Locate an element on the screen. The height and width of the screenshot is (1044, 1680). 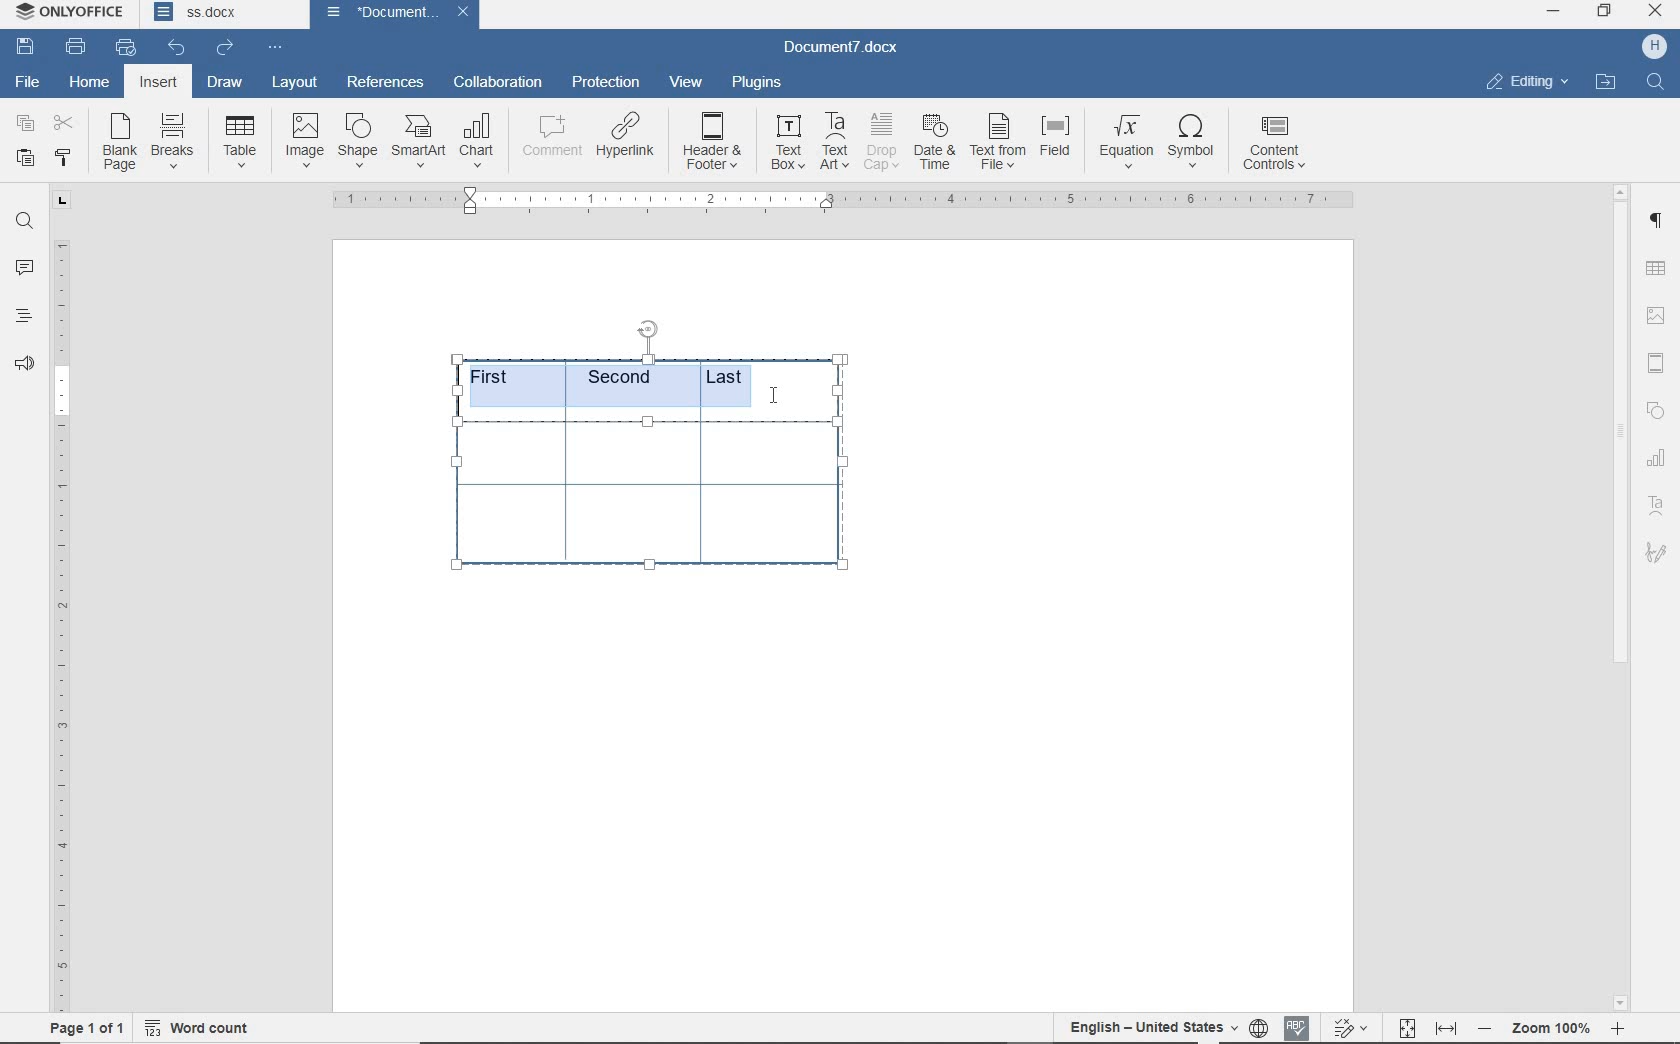
RESTORE DOWN is located at coordinates (1606, 12).